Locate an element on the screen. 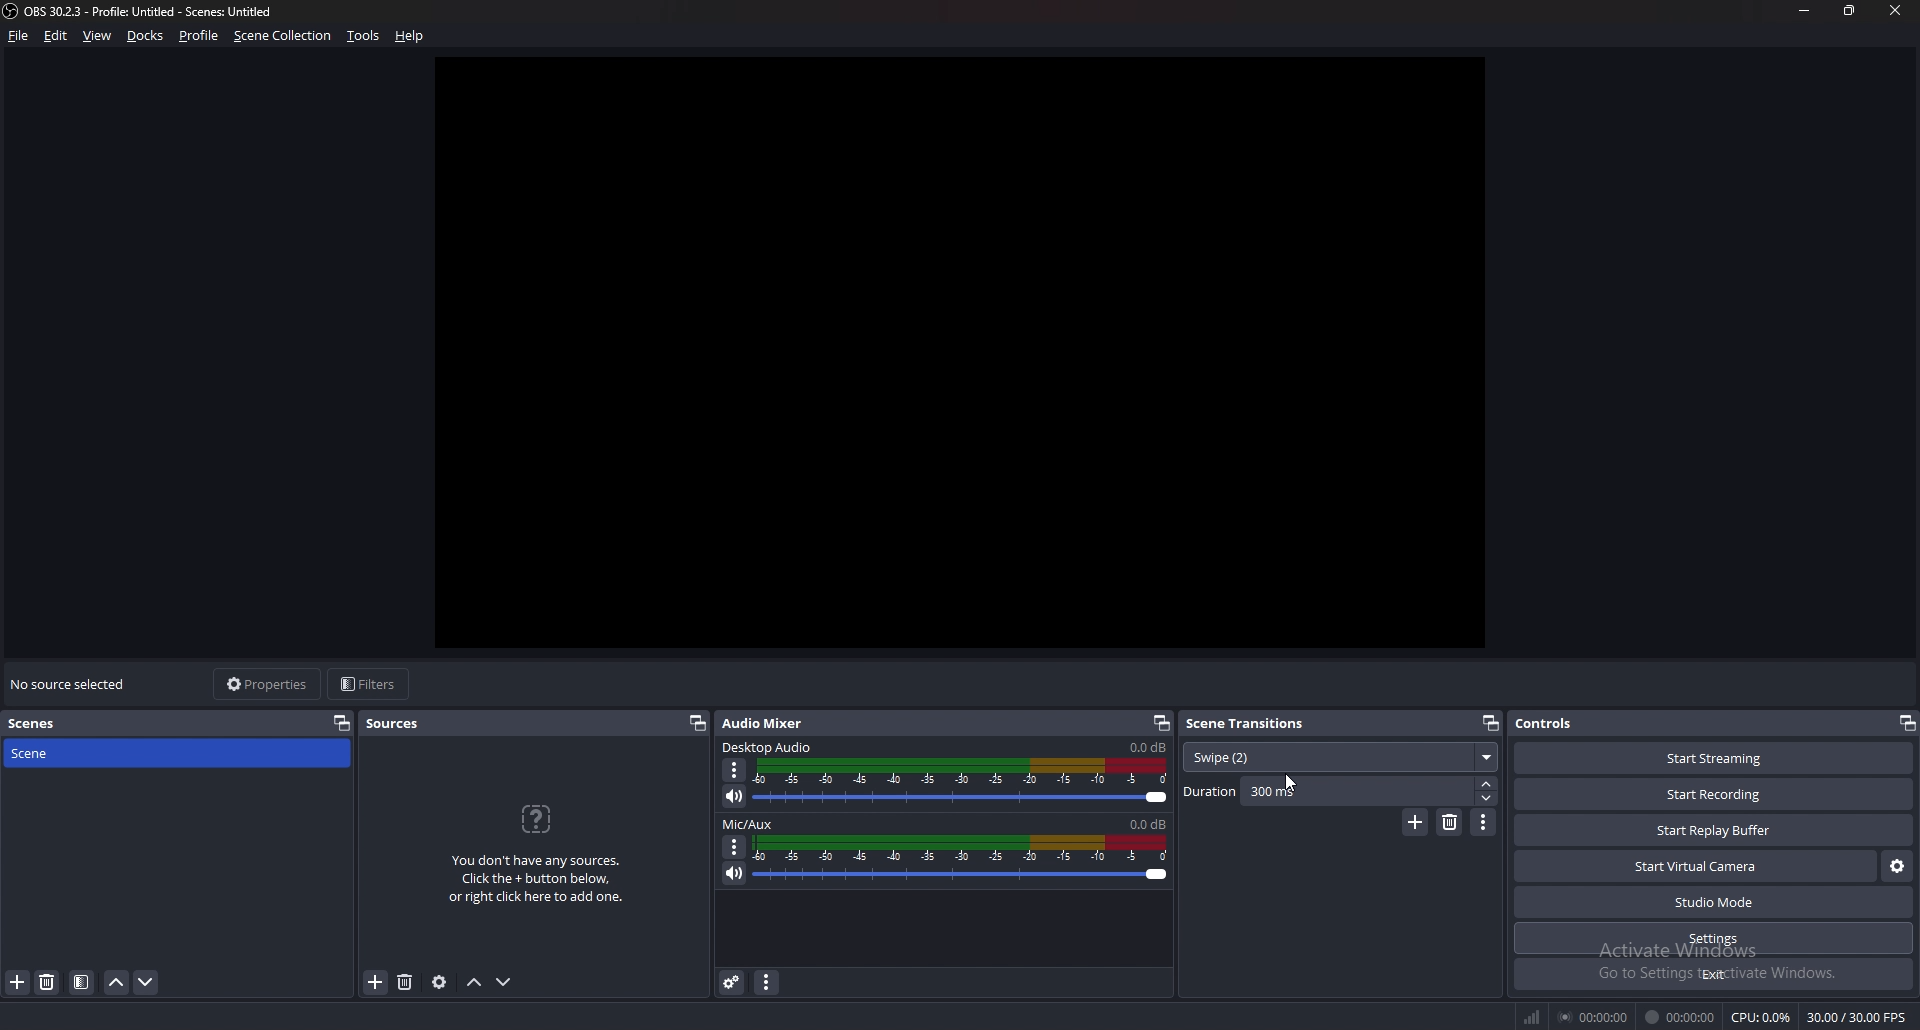 The width and height of the screenshot is (1920, 1030). configure virtual camera is located at coordinates (1896, 864).